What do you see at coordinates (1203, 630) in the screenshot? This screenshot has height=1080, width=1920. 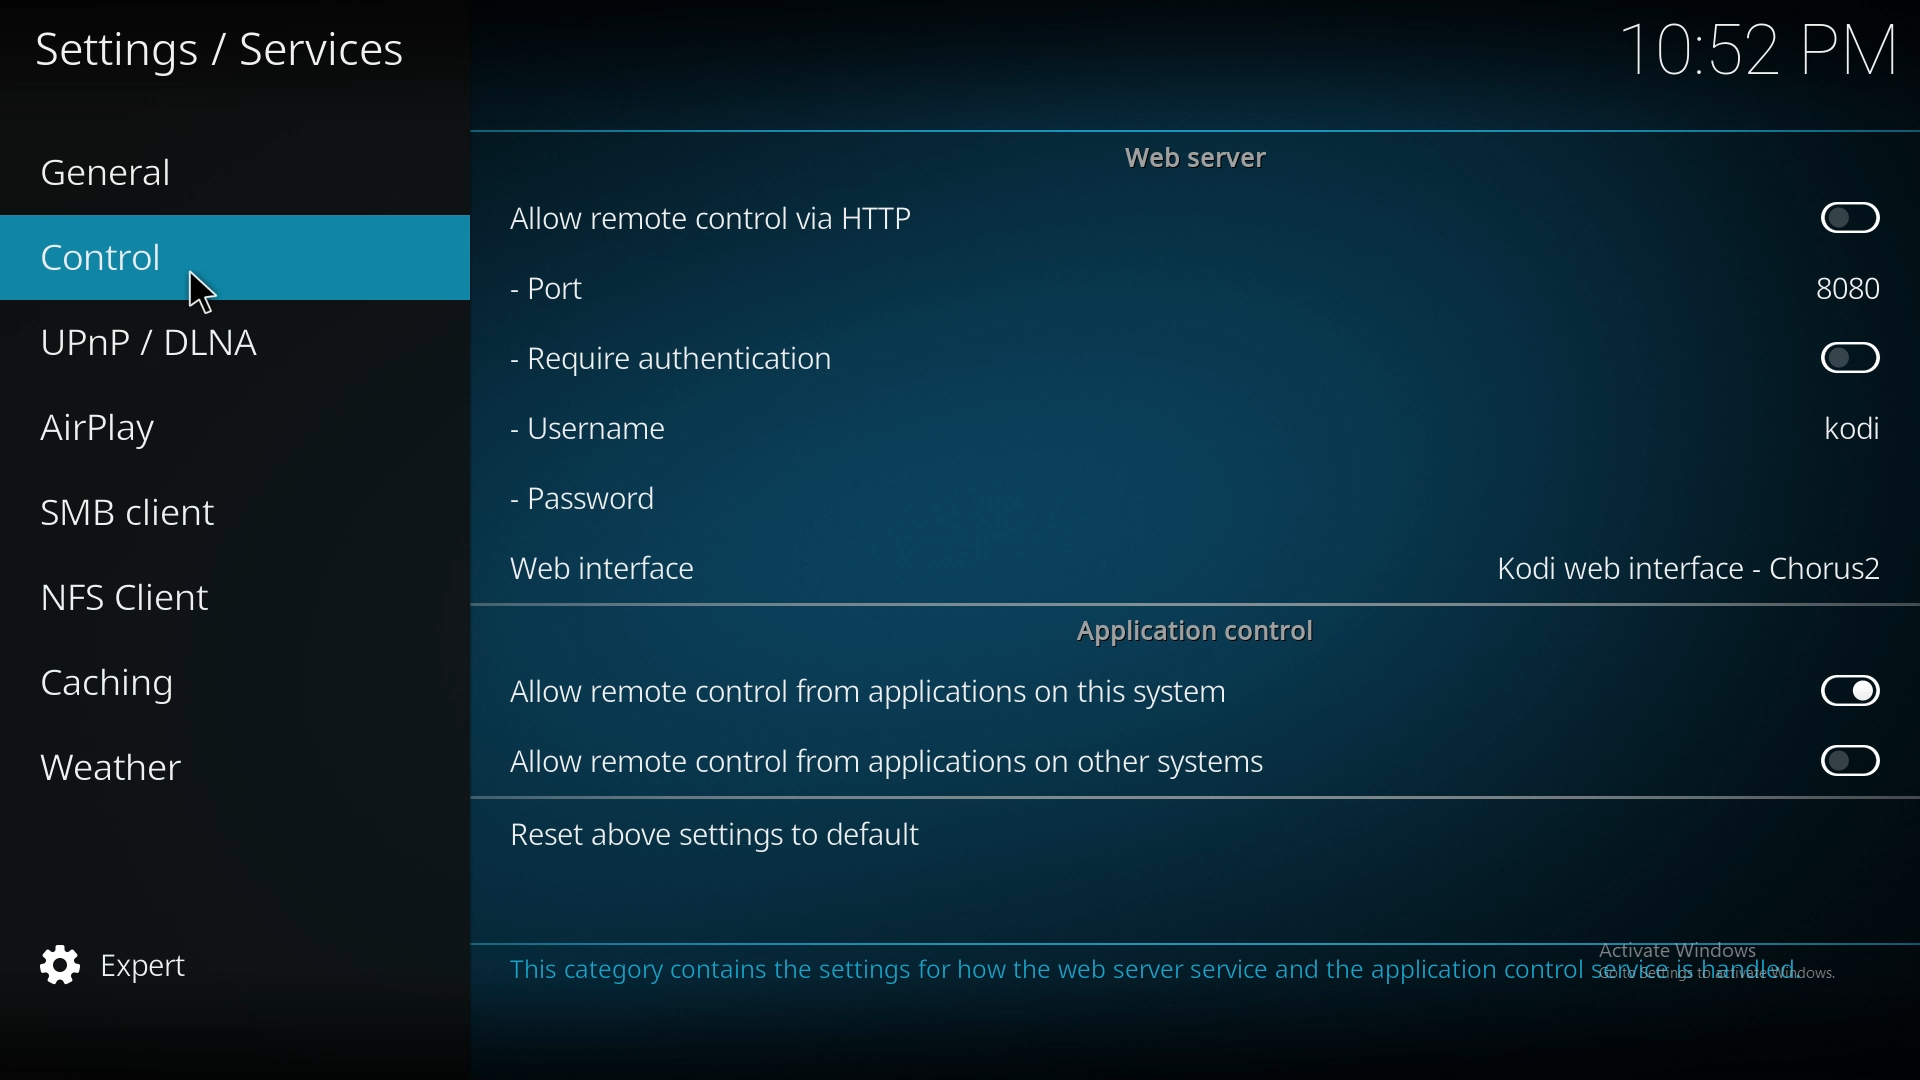 I see `application control` at bounding box center [1203, 630].